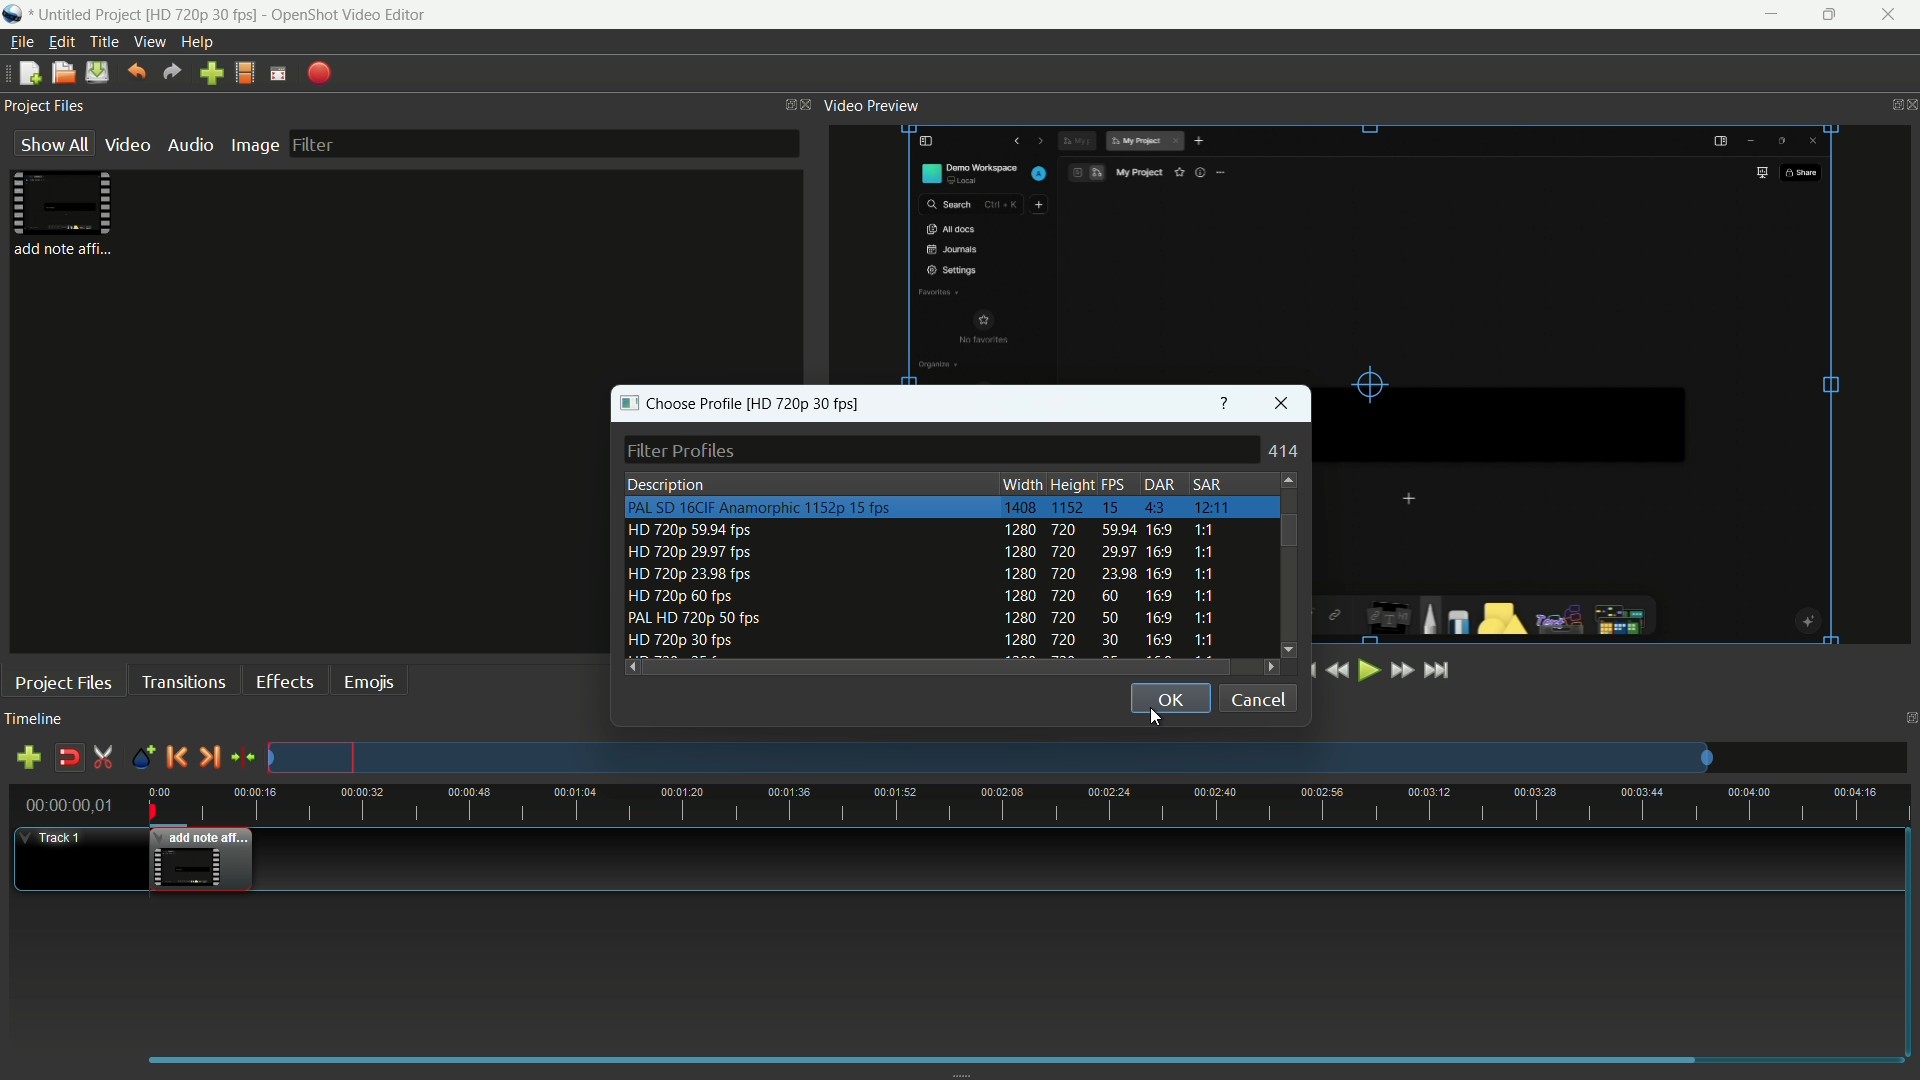 The image size is (1920, 1080). I want to click on track-1, so click(76, 859).